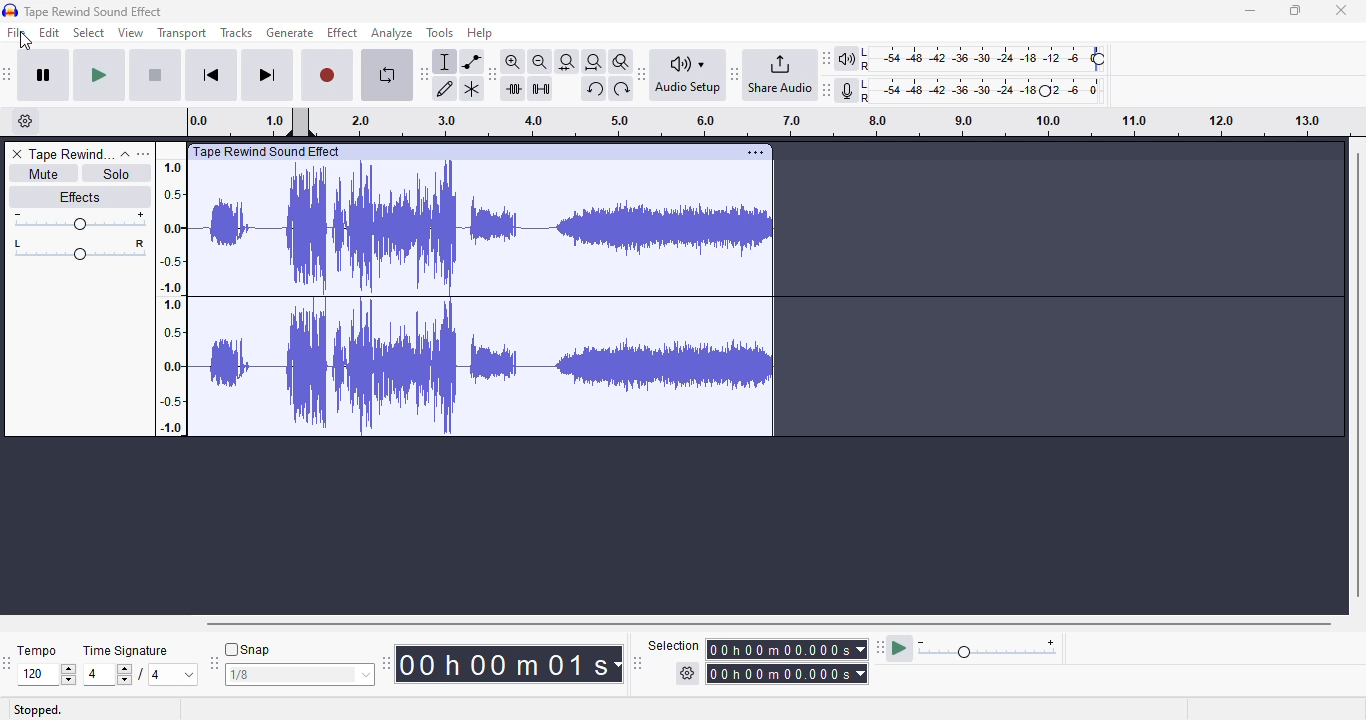 The image size is (1366, 720). I want to click on tools, so click(441, 32).